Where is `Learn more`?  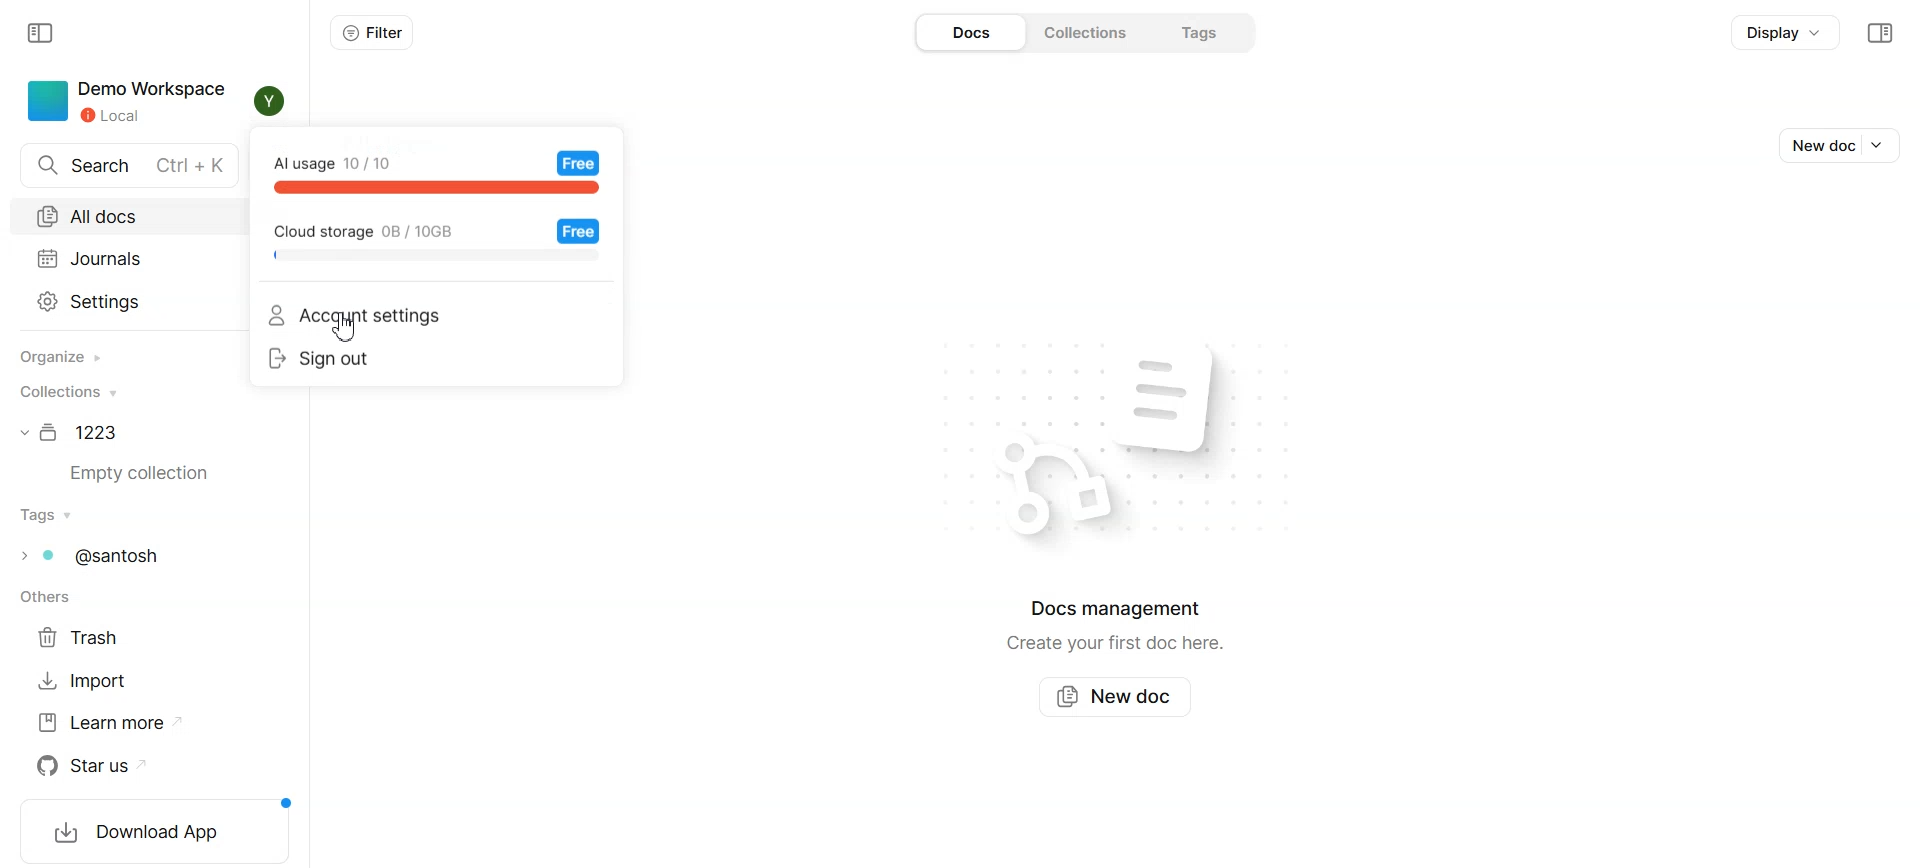 Learn more is located at coordinates (110, 723).